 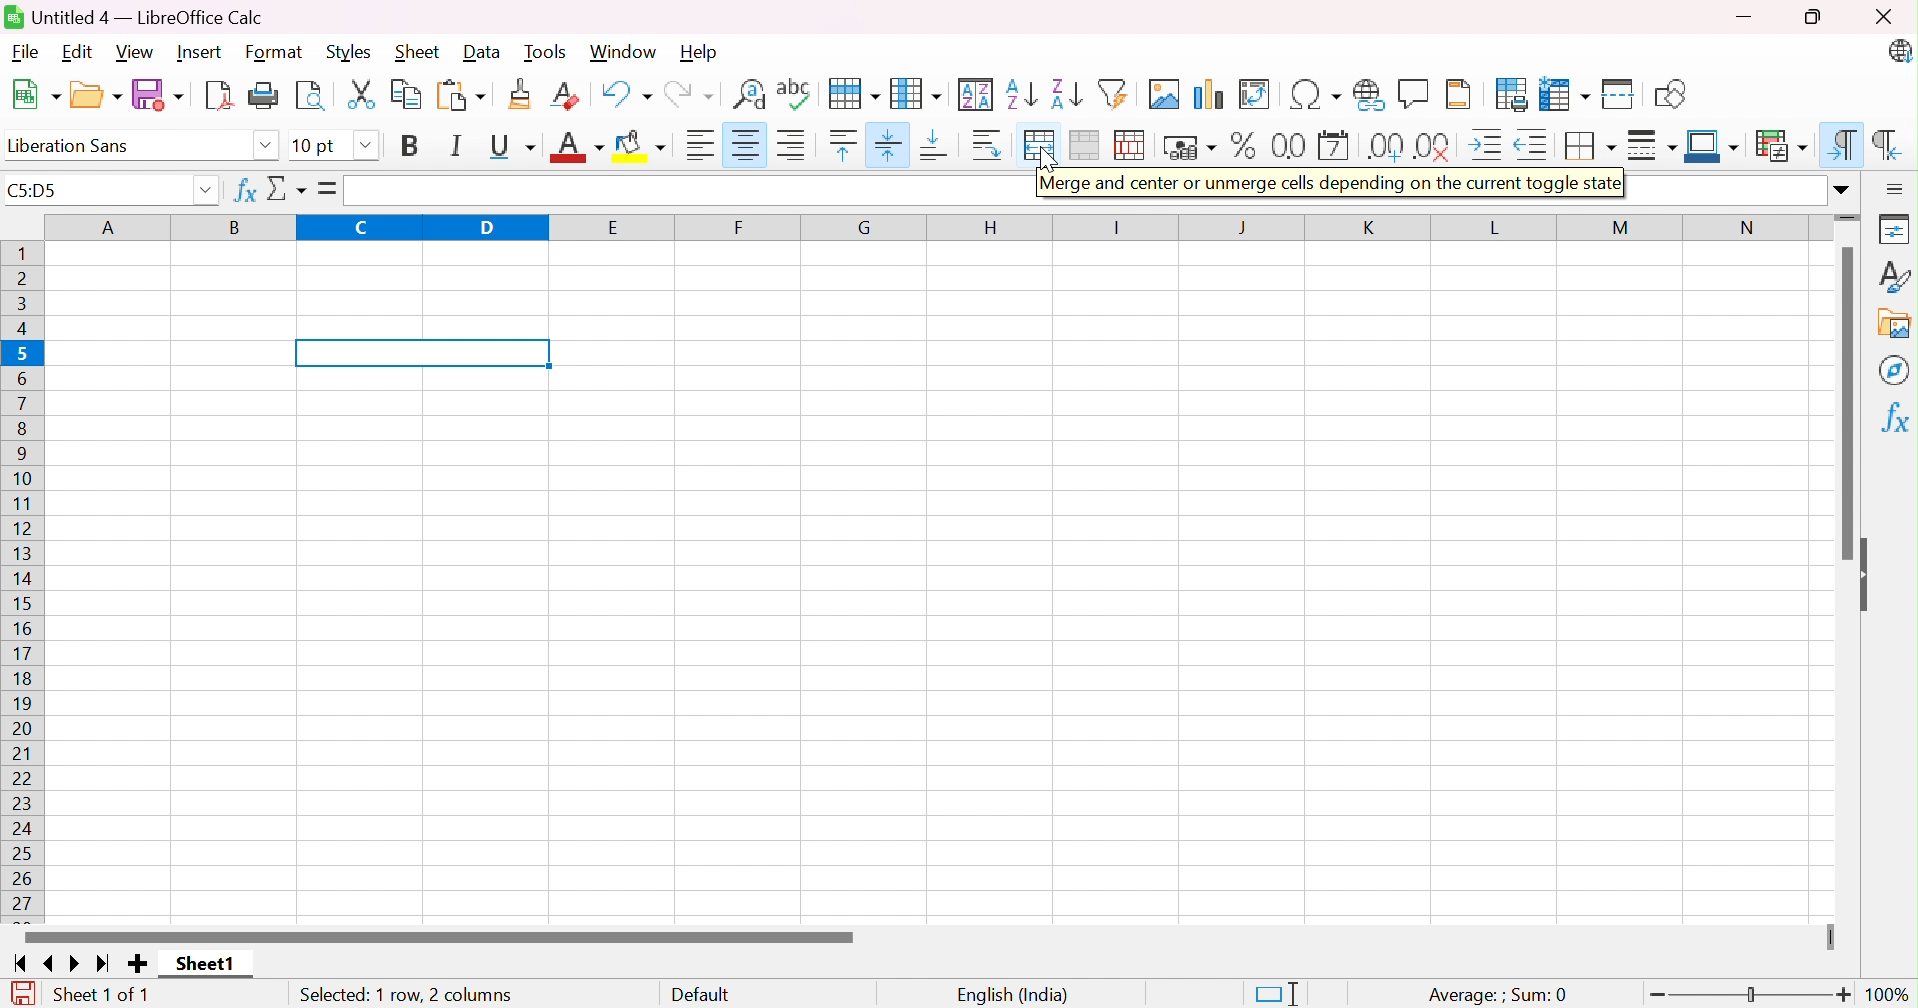 What do you see at coordinates (1892, 323) in the screenshot?
I see `Gallery` at bounding box center [1892, 323].